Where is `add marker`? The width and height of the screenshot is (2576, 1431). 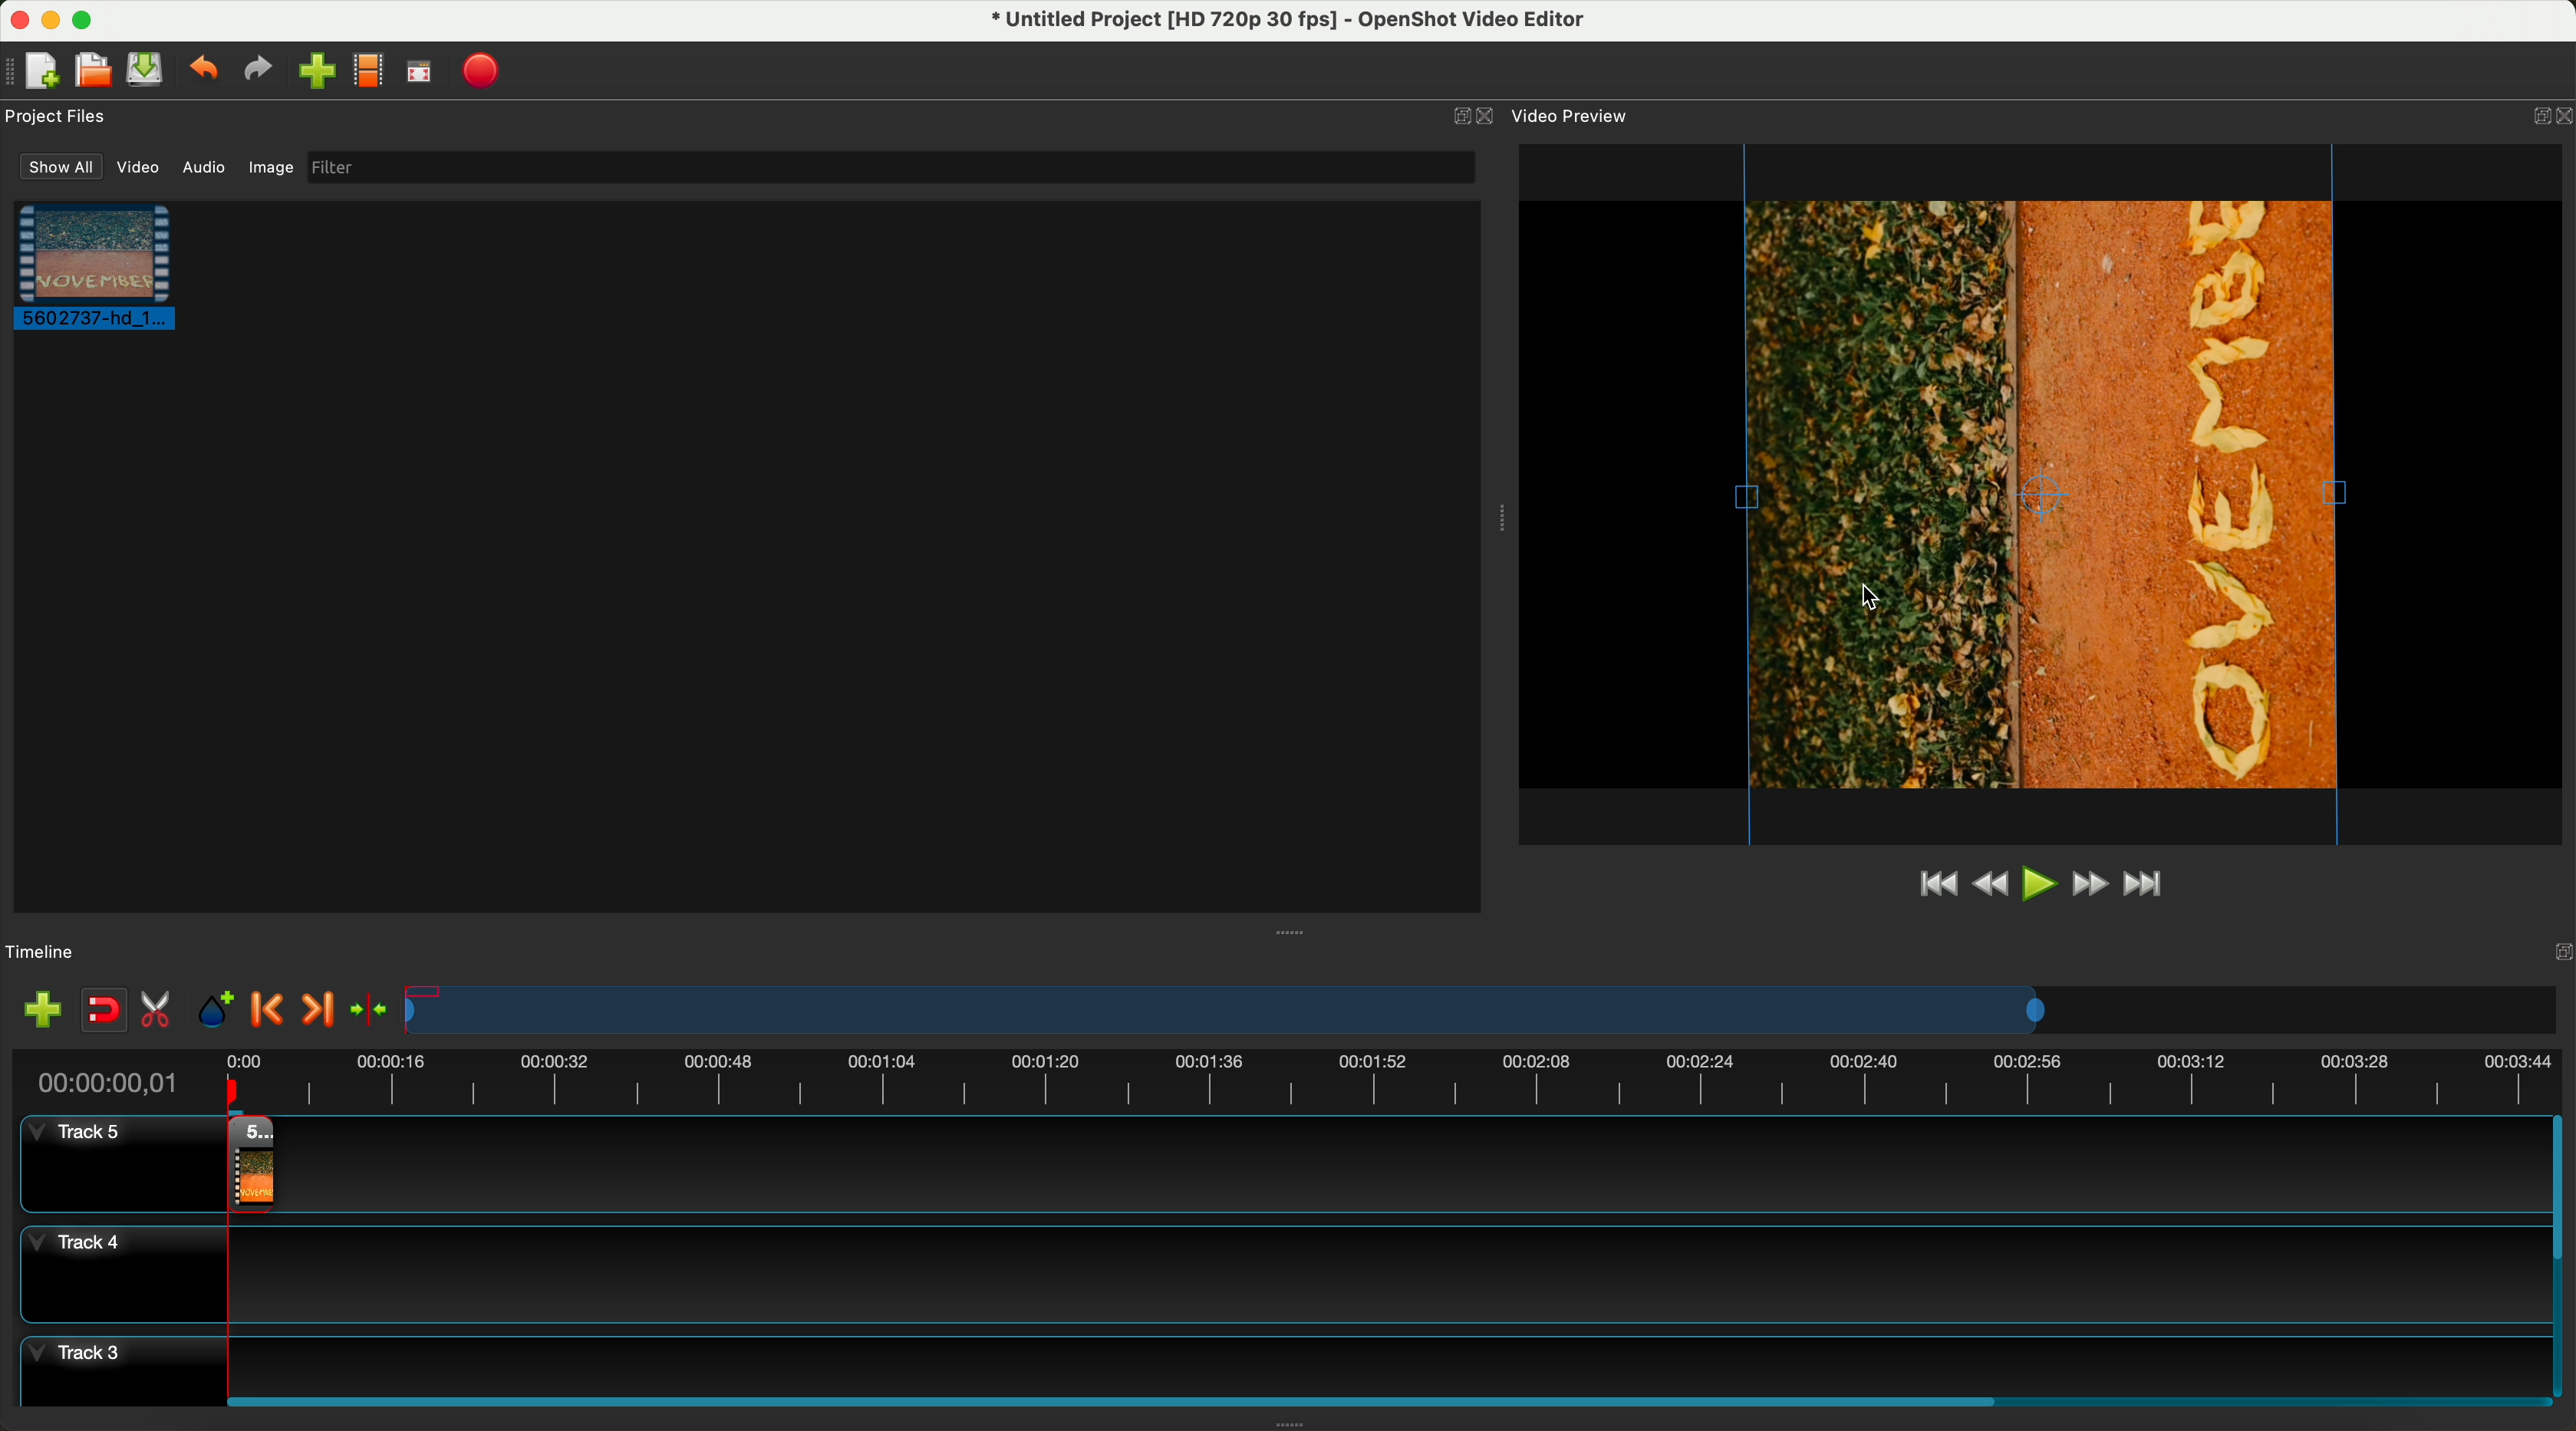 add marker is located at coordinates (217, 1011).